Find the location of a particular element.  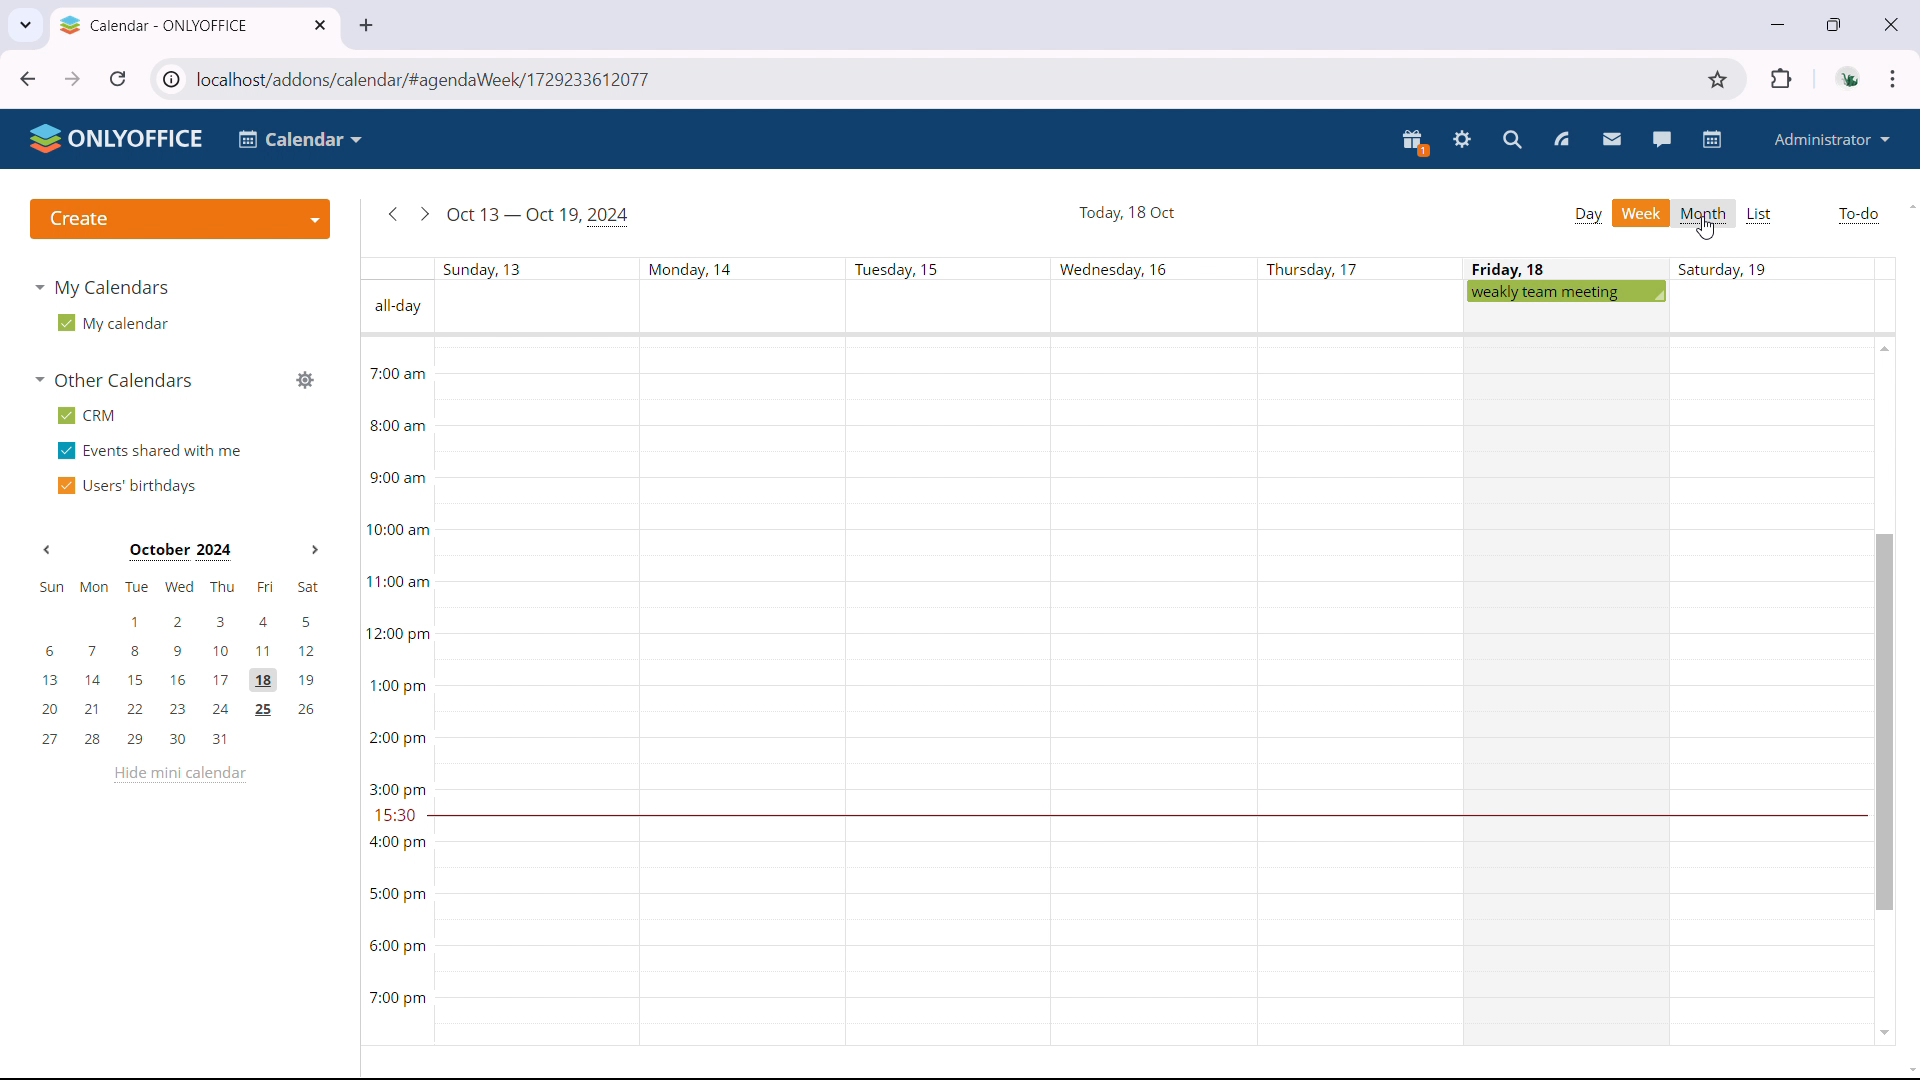

my calendars is located at coordinates (102, 288).